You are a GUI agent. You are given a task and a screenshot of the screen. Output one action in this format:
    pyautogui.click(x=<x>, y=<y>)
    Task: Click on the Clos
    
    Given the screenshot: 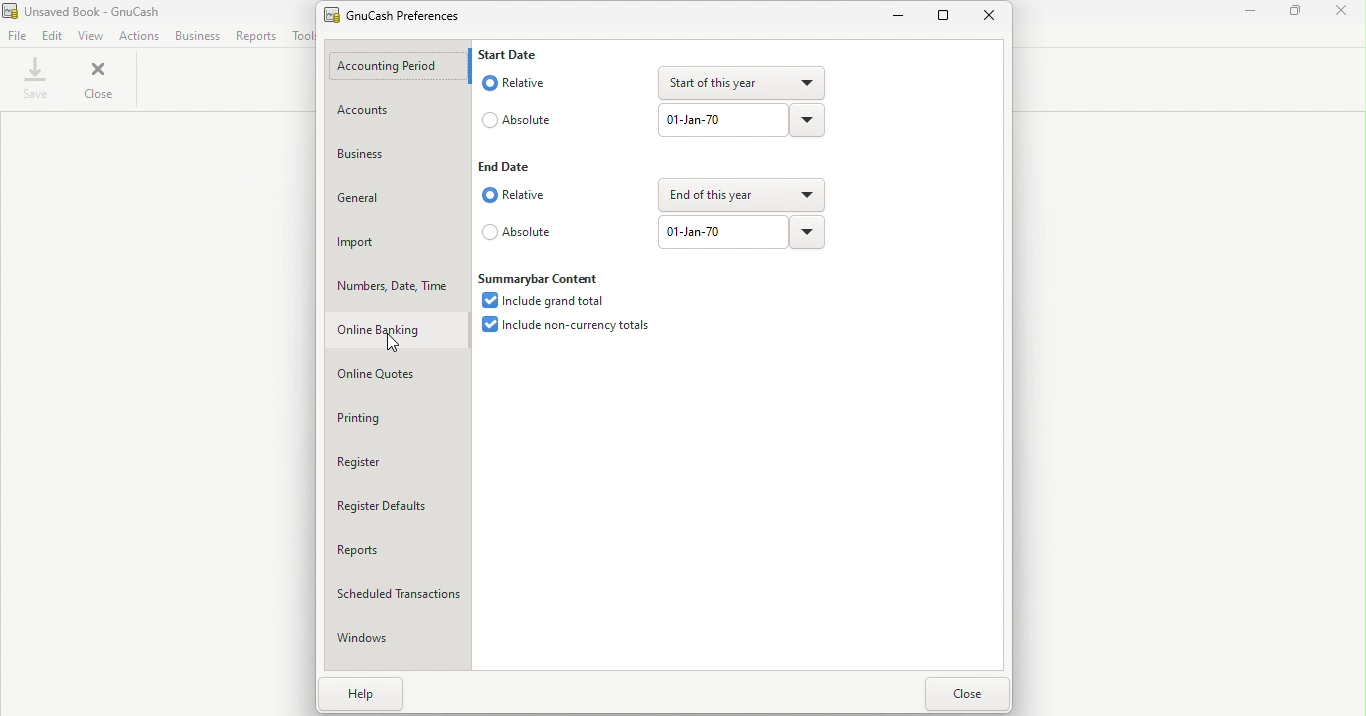 What is the action you would take?
    pyautogui.click(x=966, y=694)
    